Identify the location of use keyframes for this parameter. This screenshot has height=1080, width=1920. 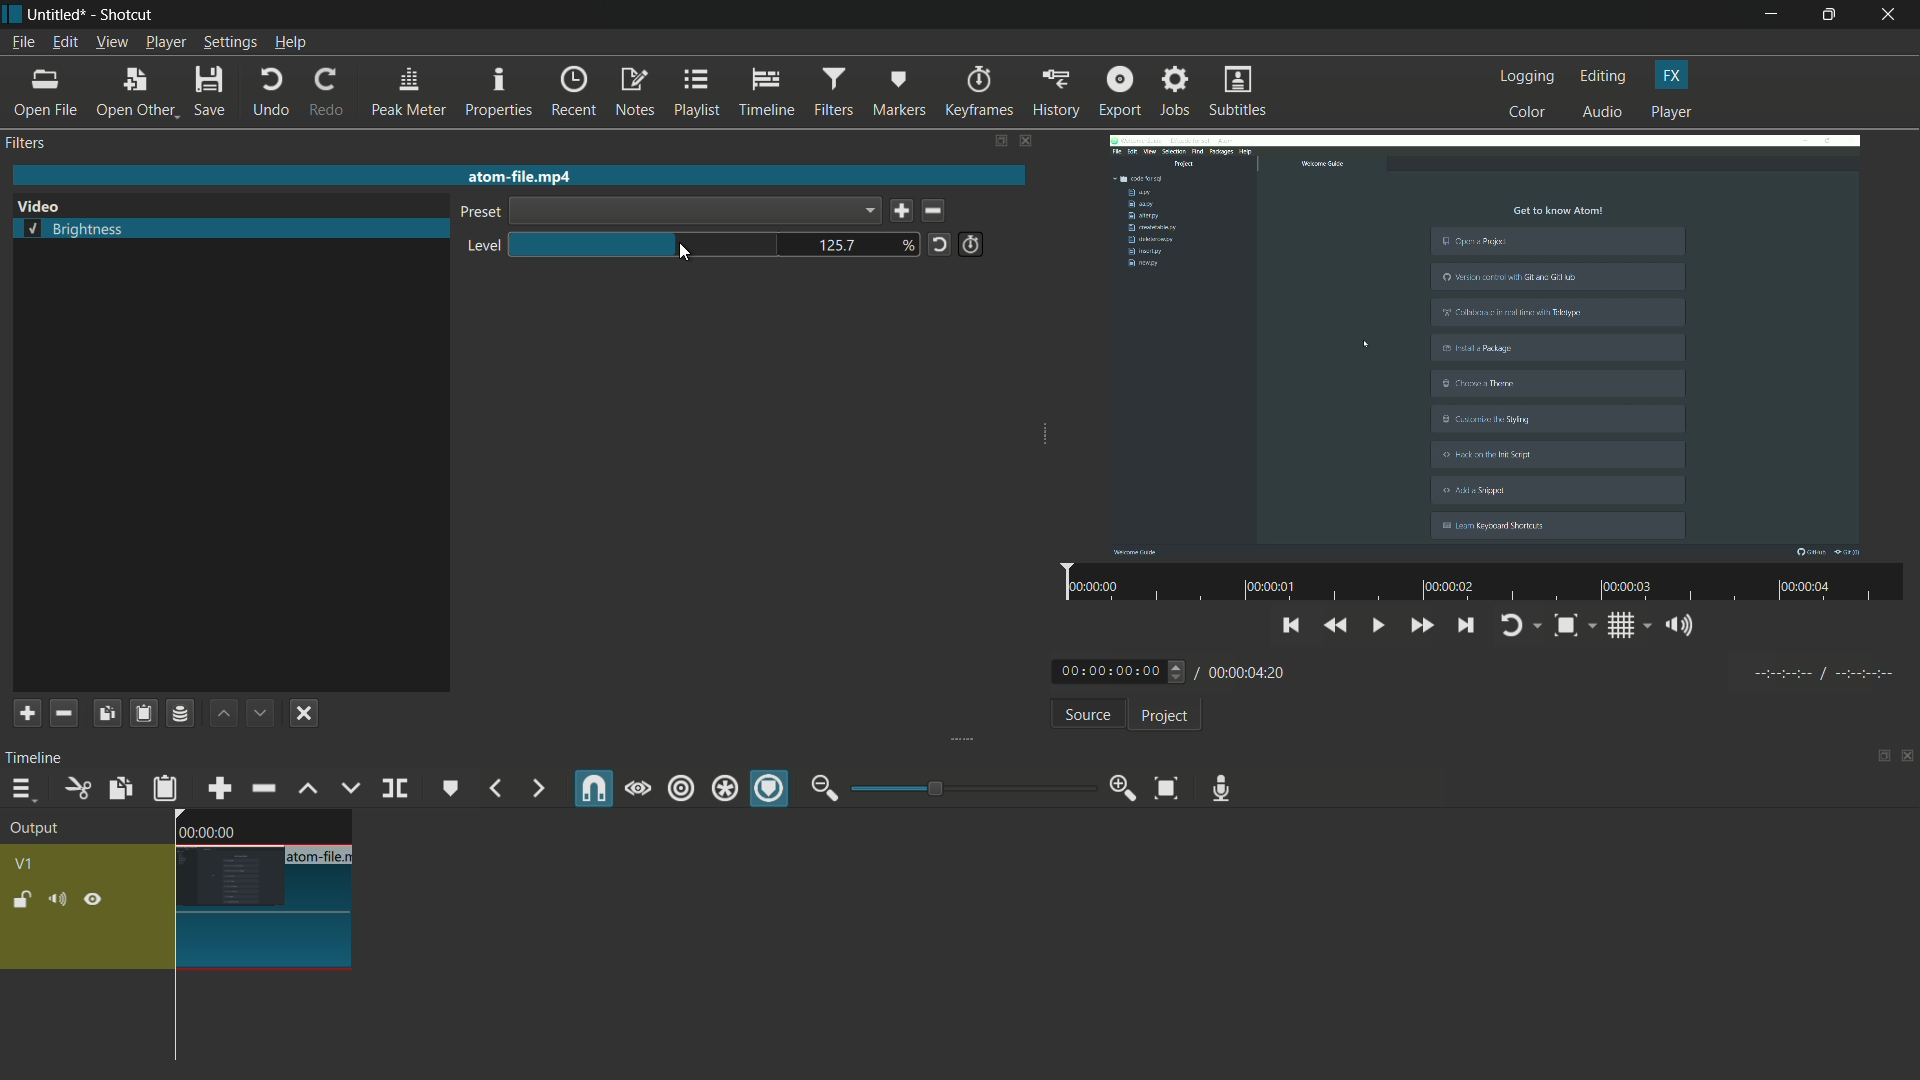
(970, 244).